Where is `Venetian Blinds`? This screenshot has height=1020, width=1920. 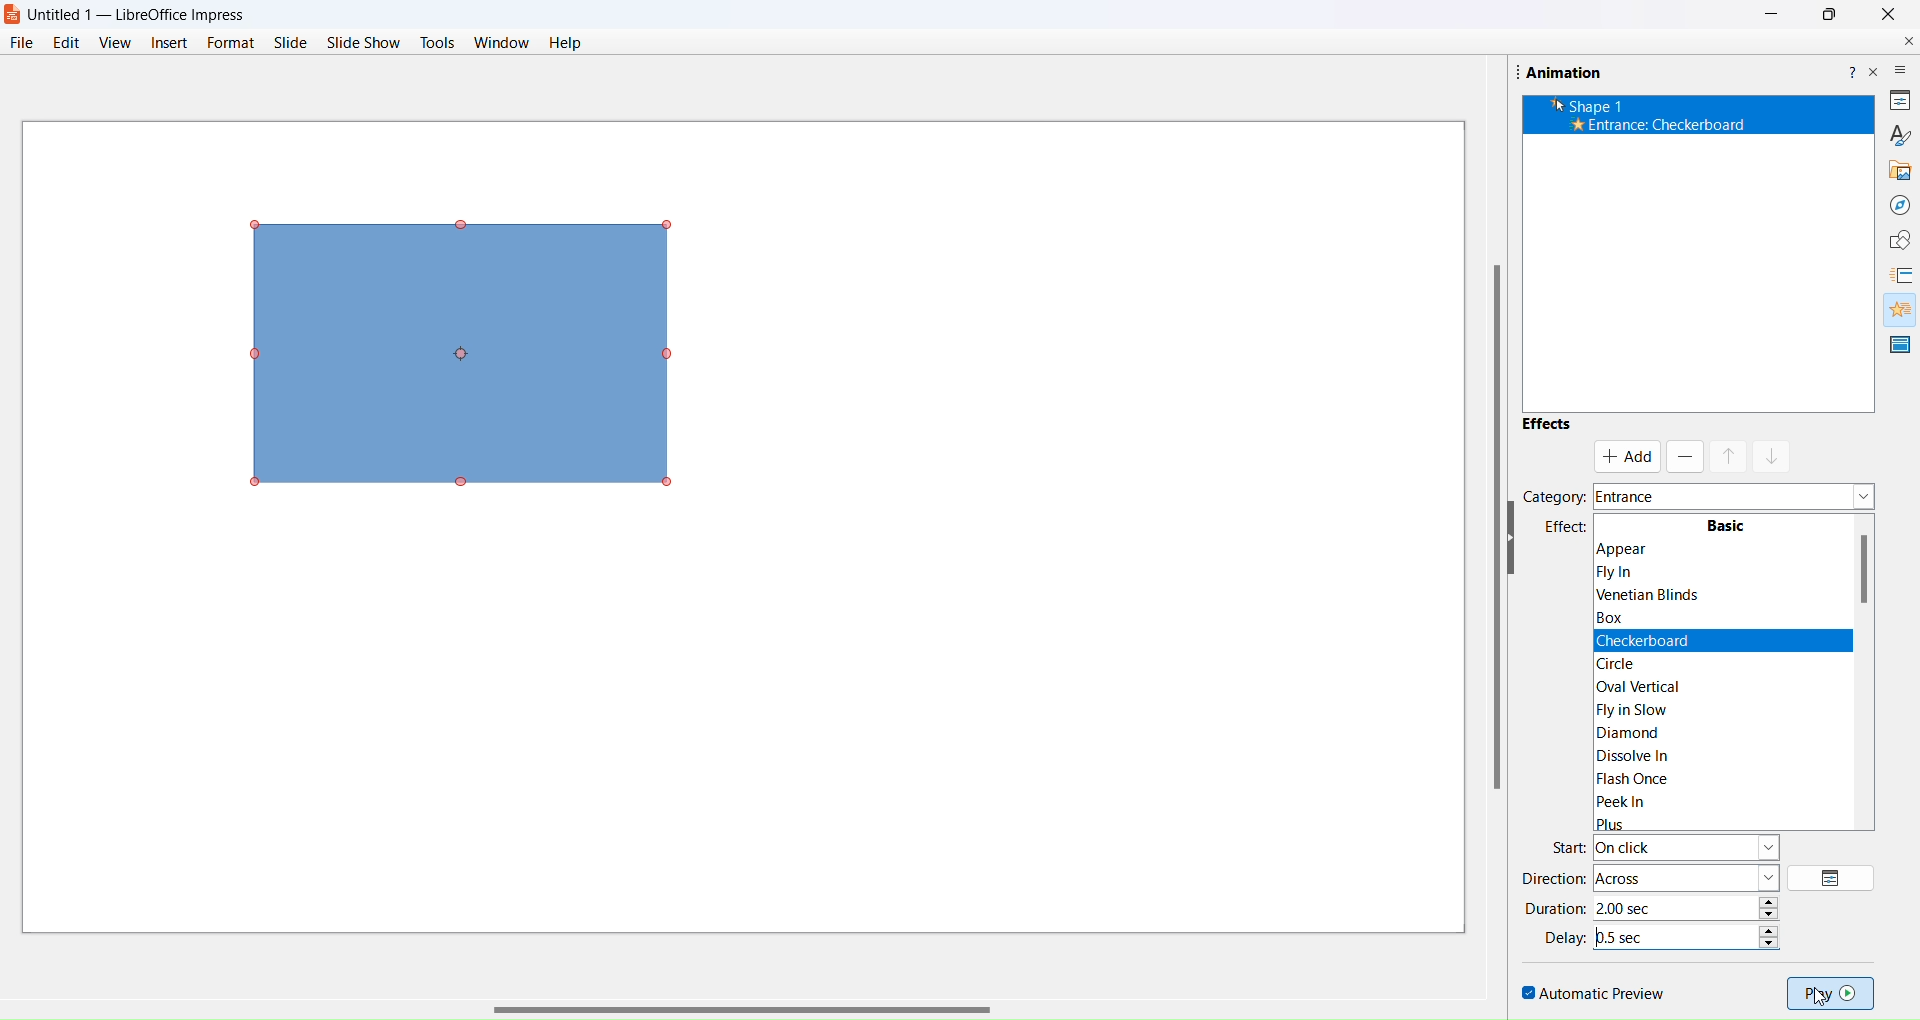
Venetian Blinds is located at coordinates (1654, 594).